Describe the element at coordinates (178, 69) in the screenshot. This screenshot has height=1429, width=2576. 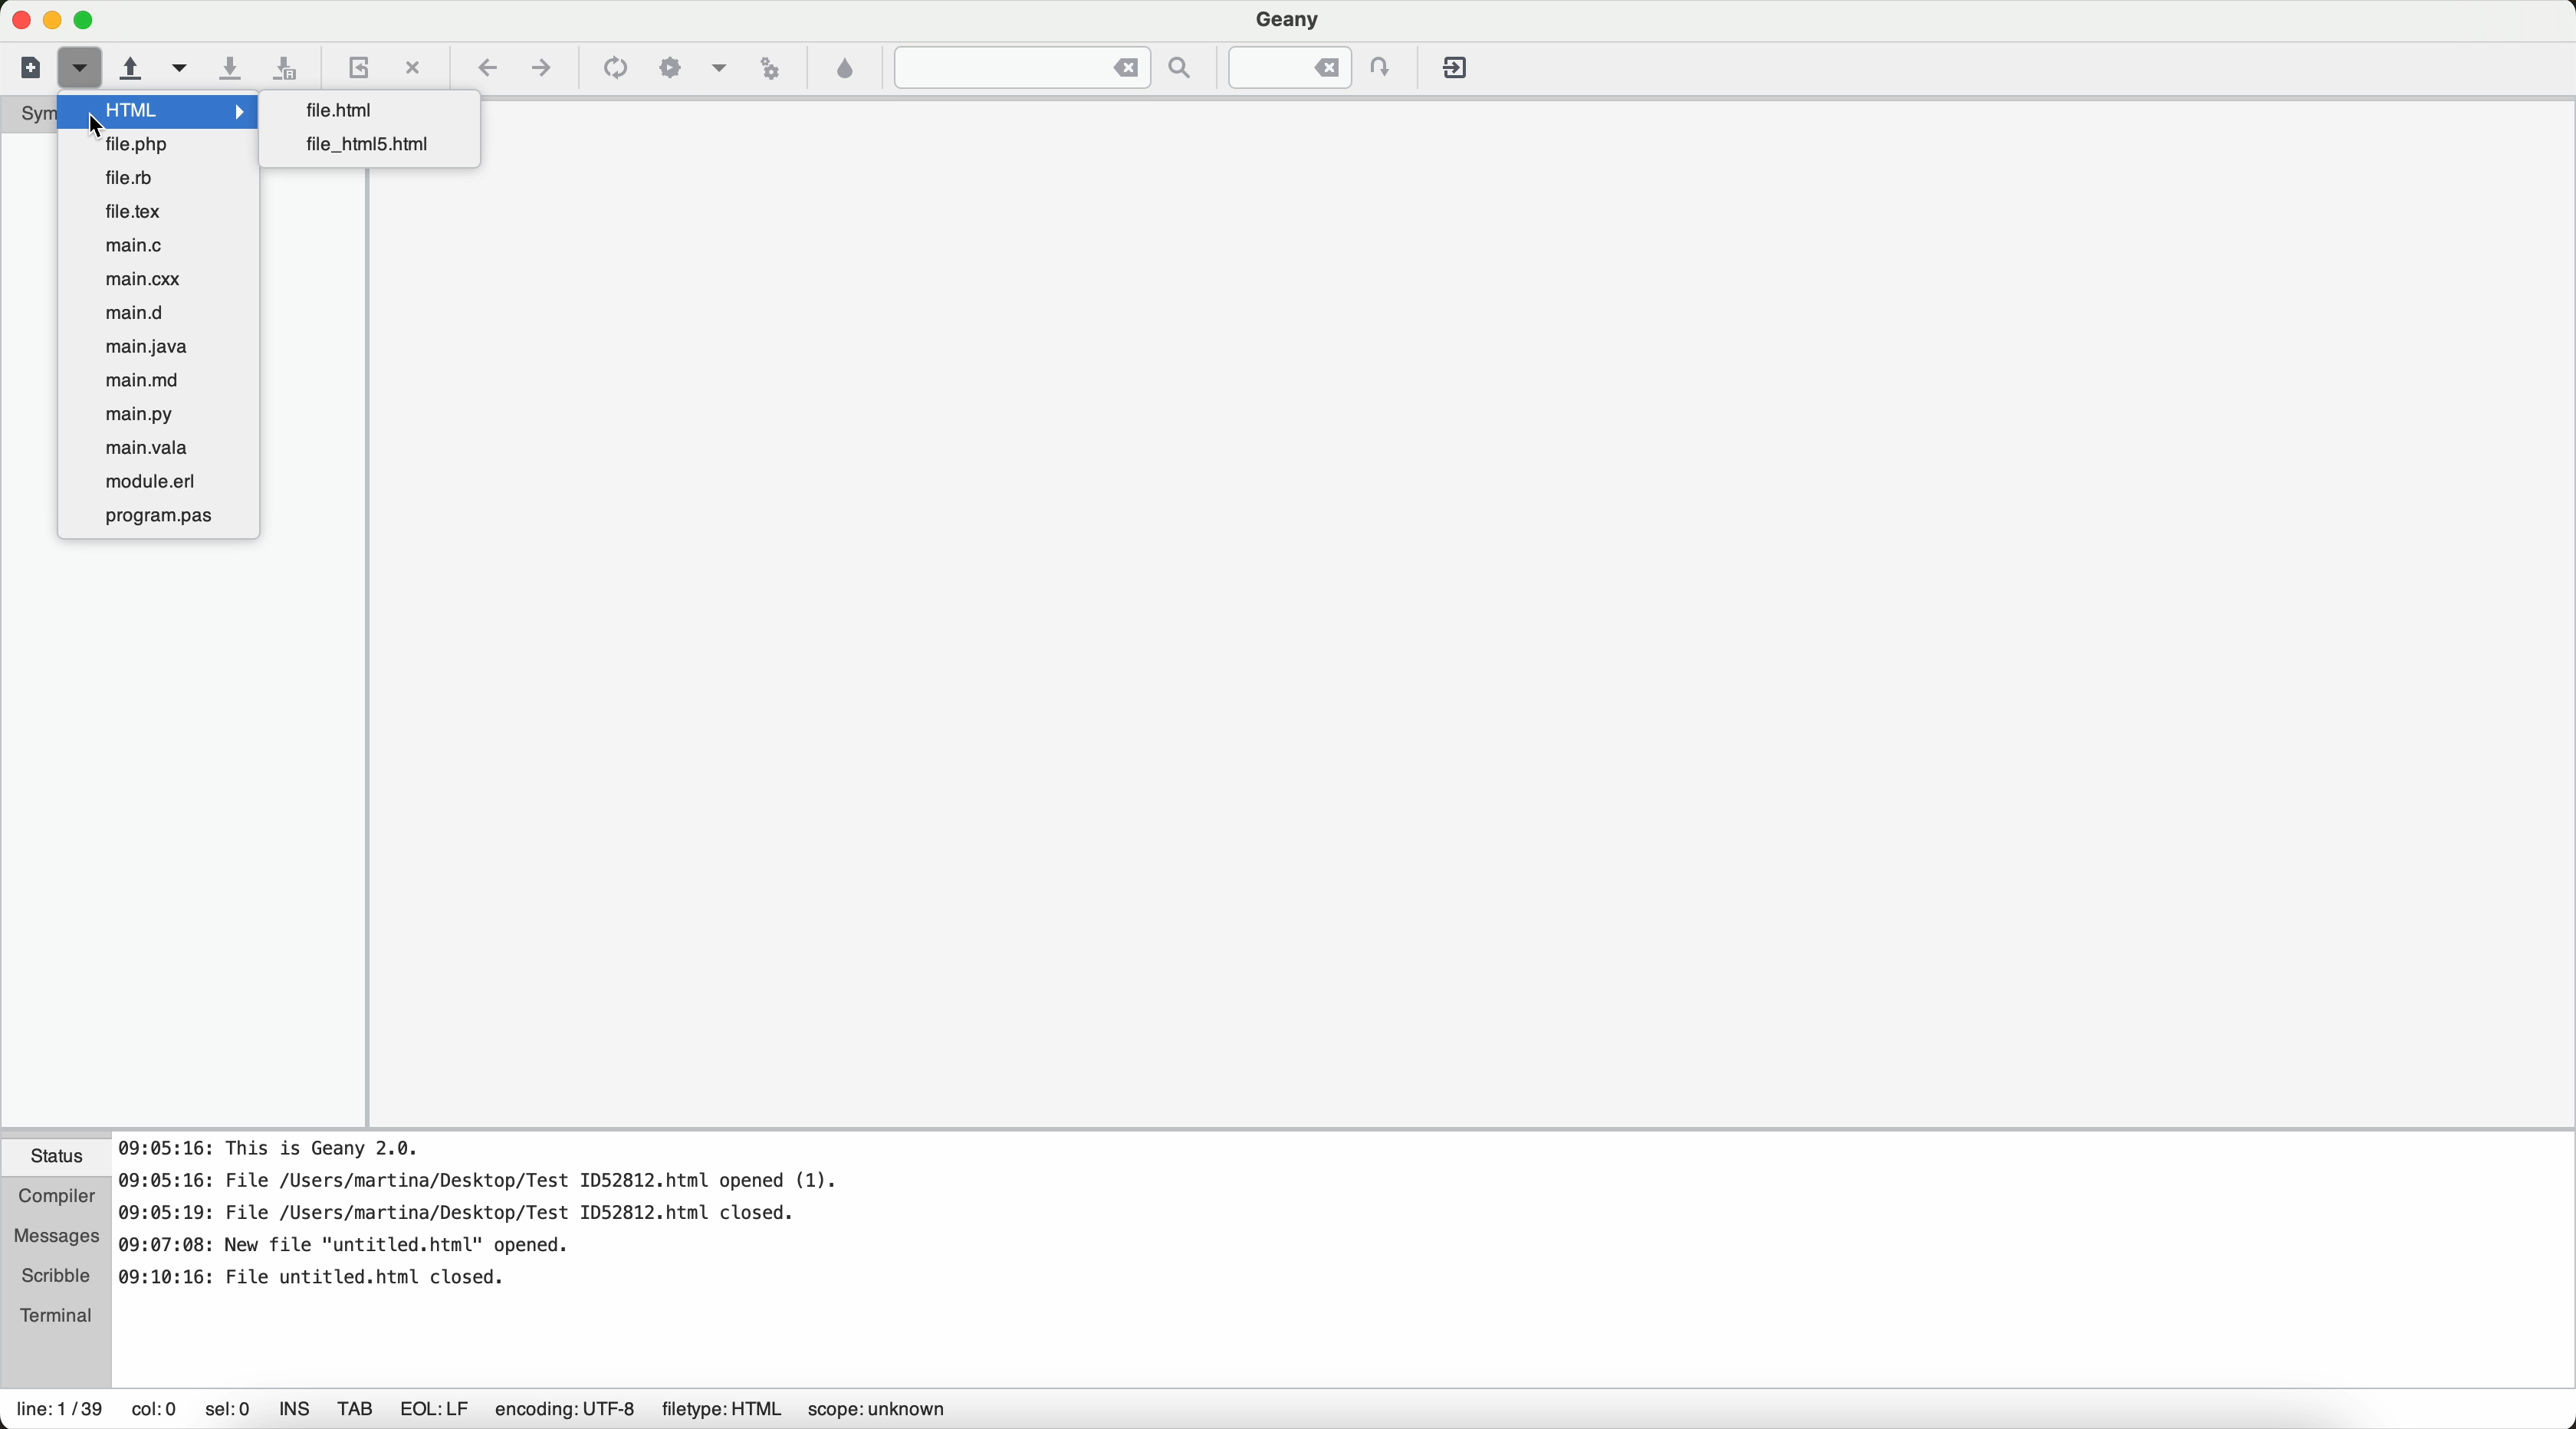
I see `open a recent file` at that location.